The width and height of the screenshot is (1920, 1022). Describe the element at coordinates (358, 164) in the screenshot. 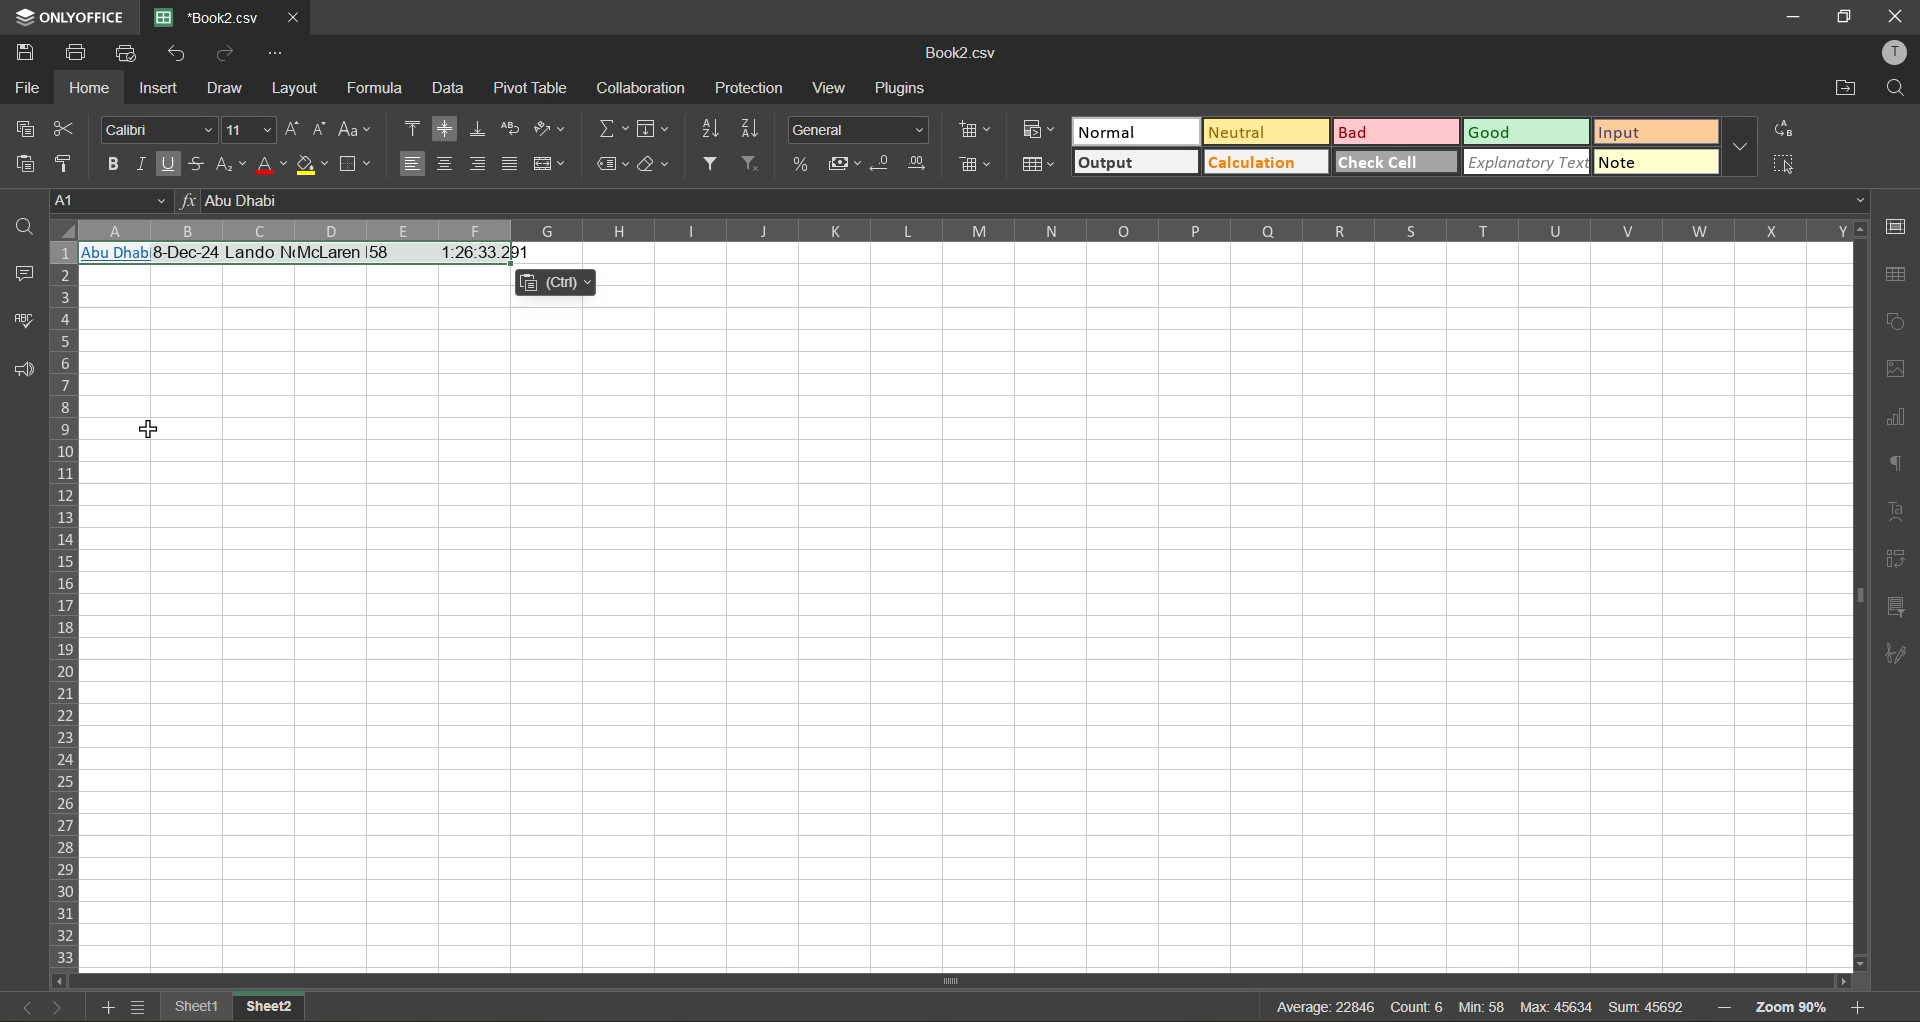

I see `borders` at that location.